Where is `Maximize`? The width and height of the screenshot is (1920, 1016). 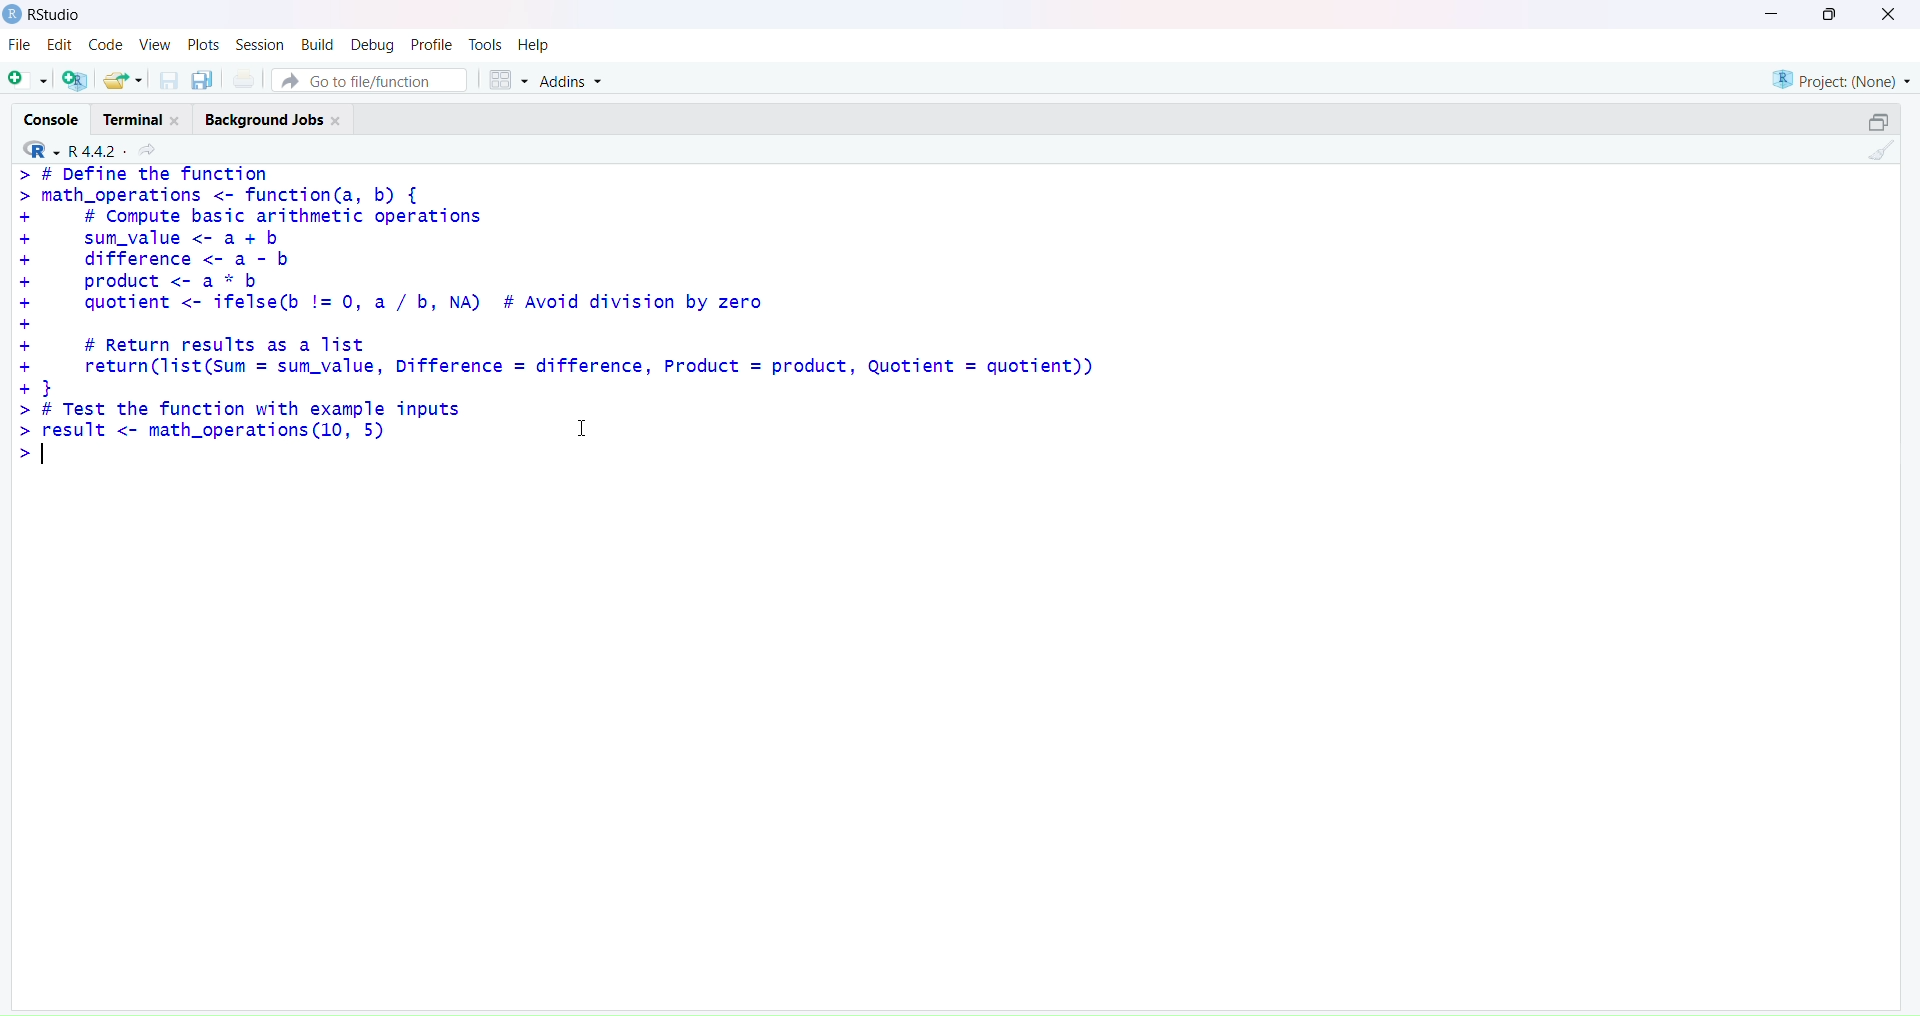
Maximize is located at coordinates (1878, 118).